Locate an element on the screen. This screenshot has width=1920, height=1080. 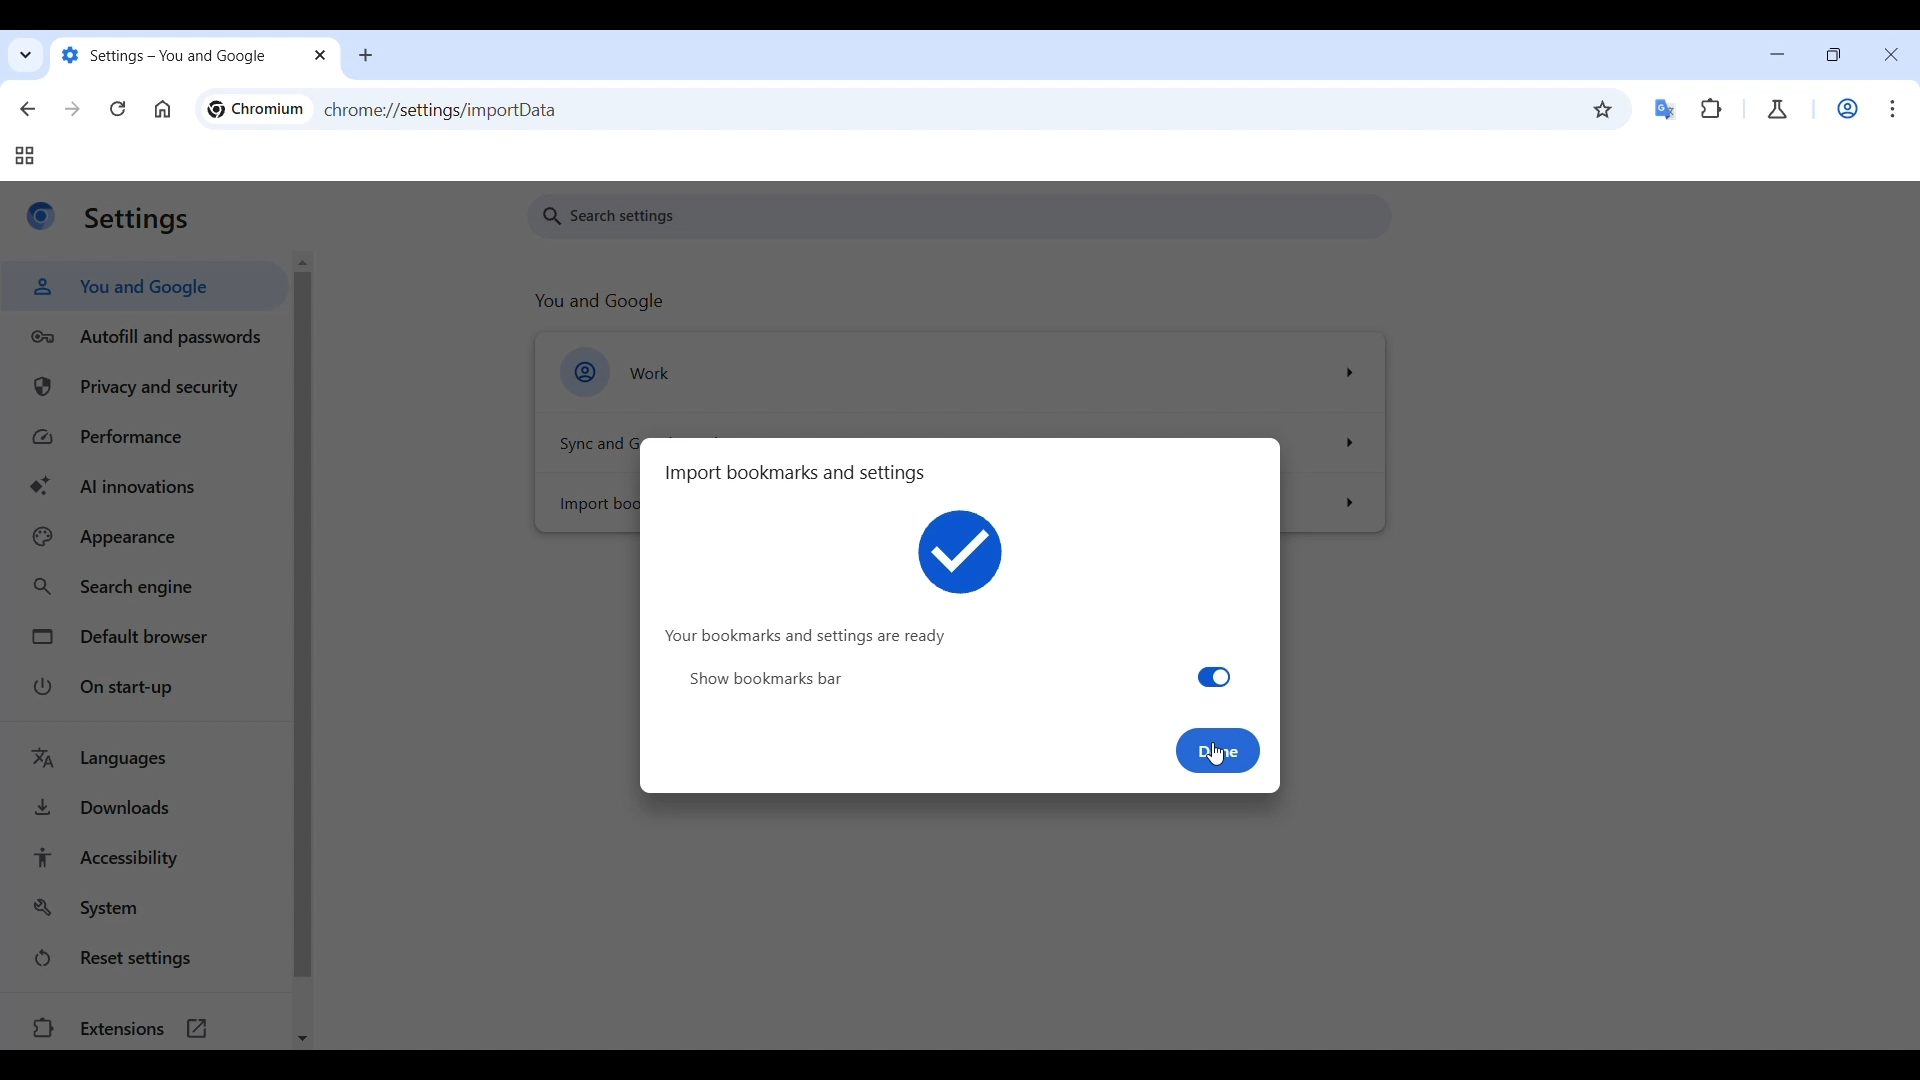
You and Google is located at coordinates (143, 286).